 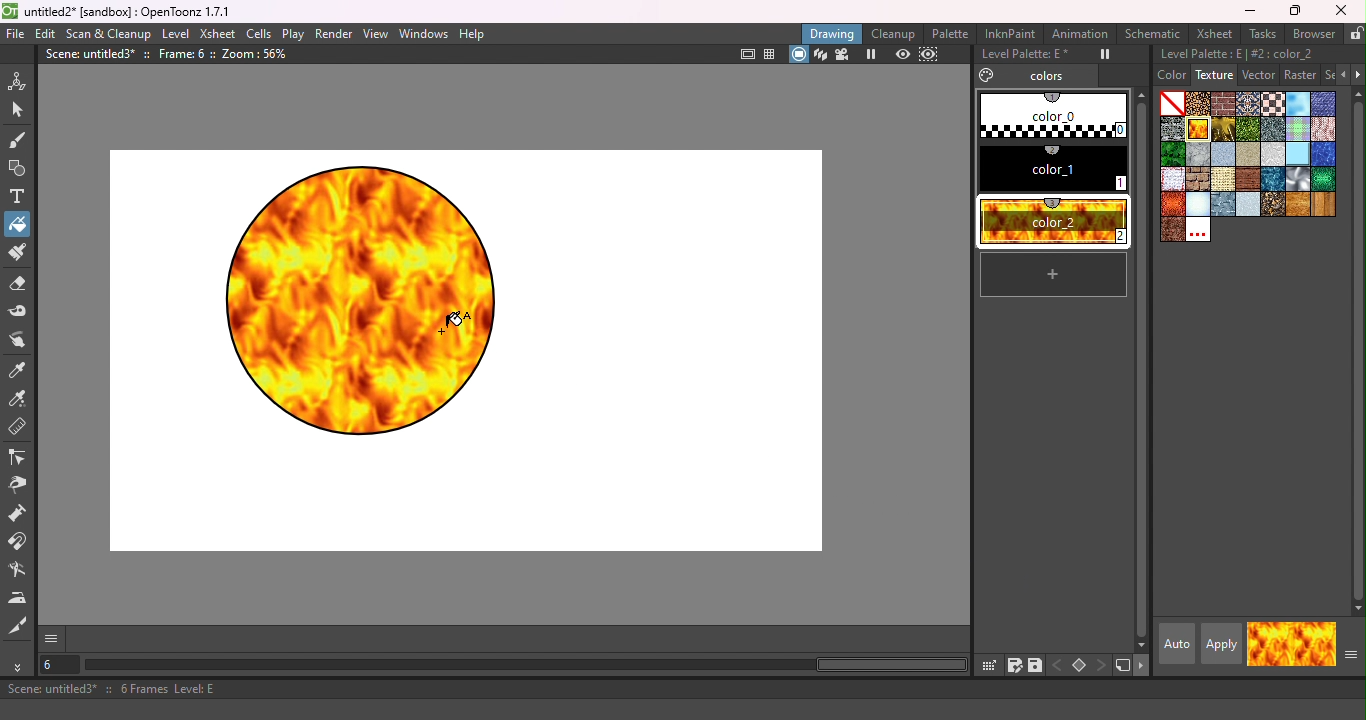 I want to click on Cloud.bmp, so click(x=1298, y=103).